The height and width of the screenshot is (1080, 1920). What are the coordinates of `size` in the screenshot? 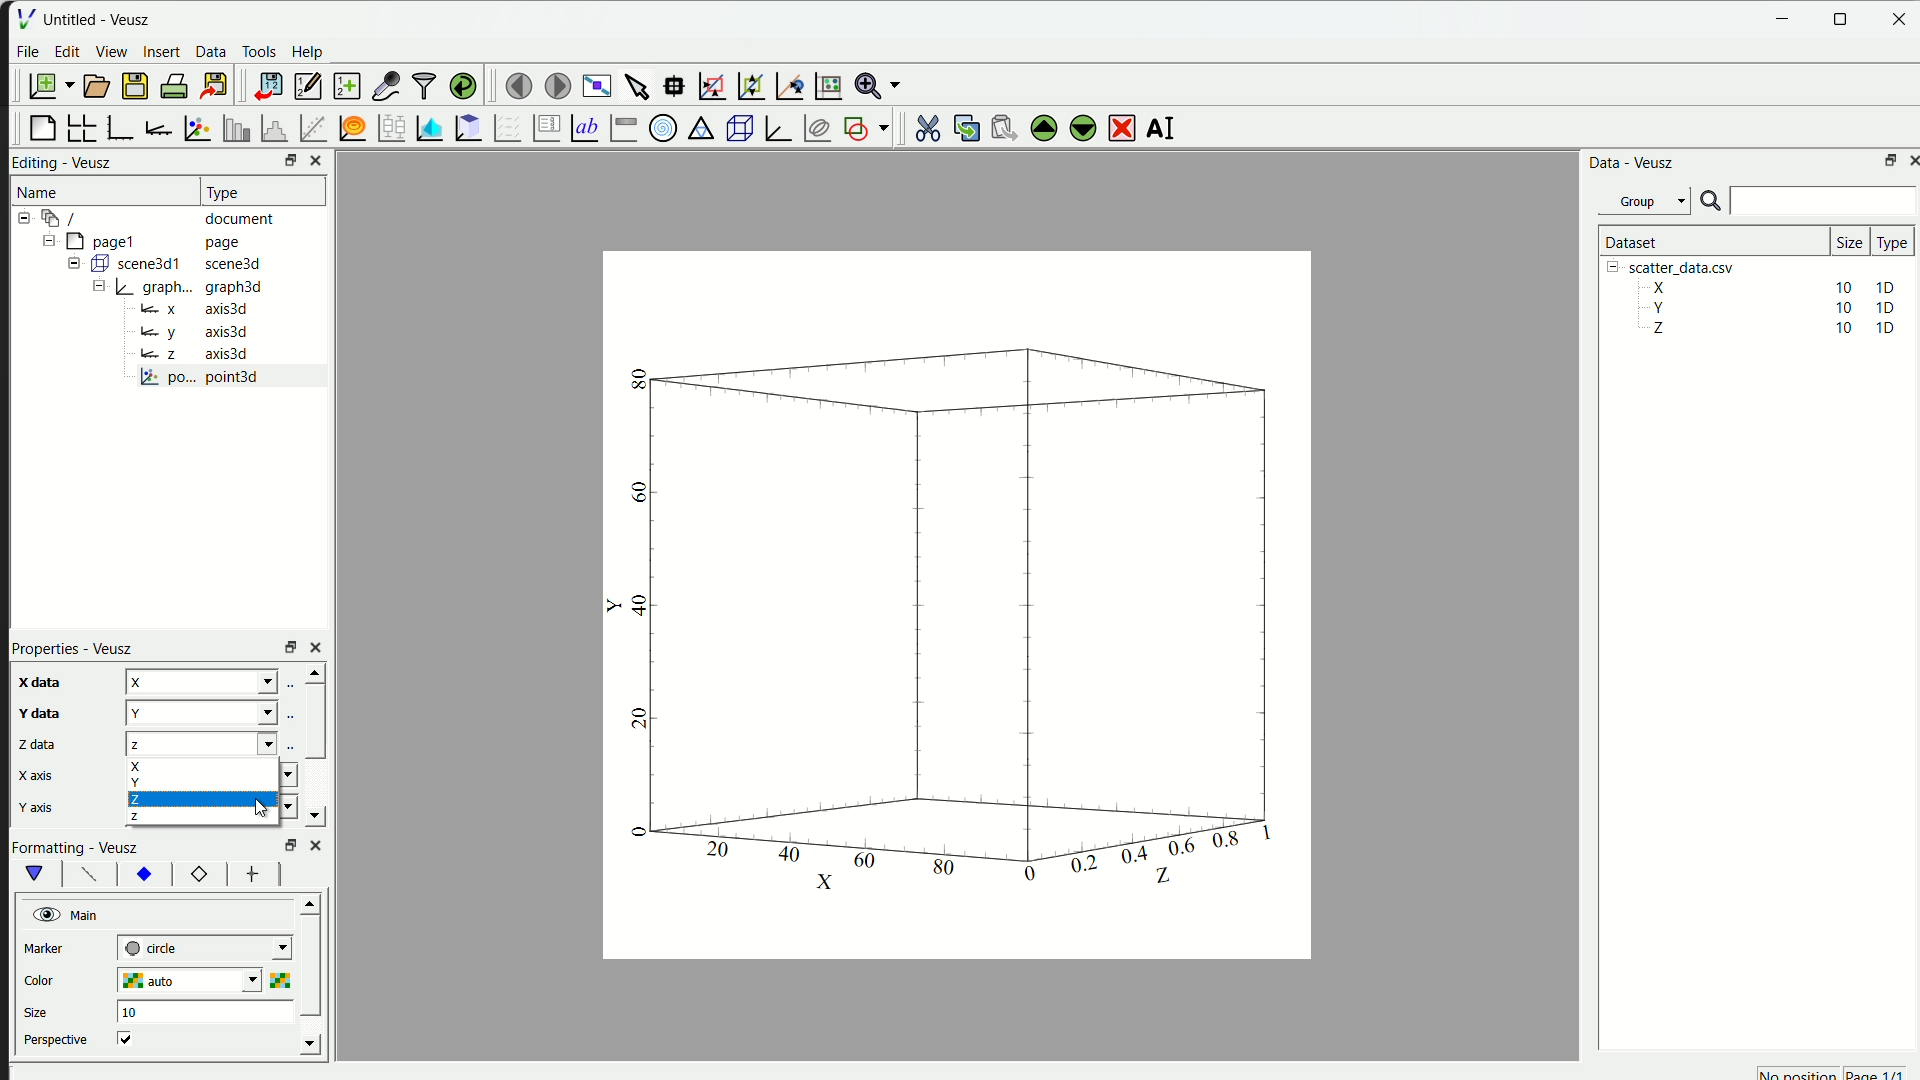 It's located at (1844, 238).